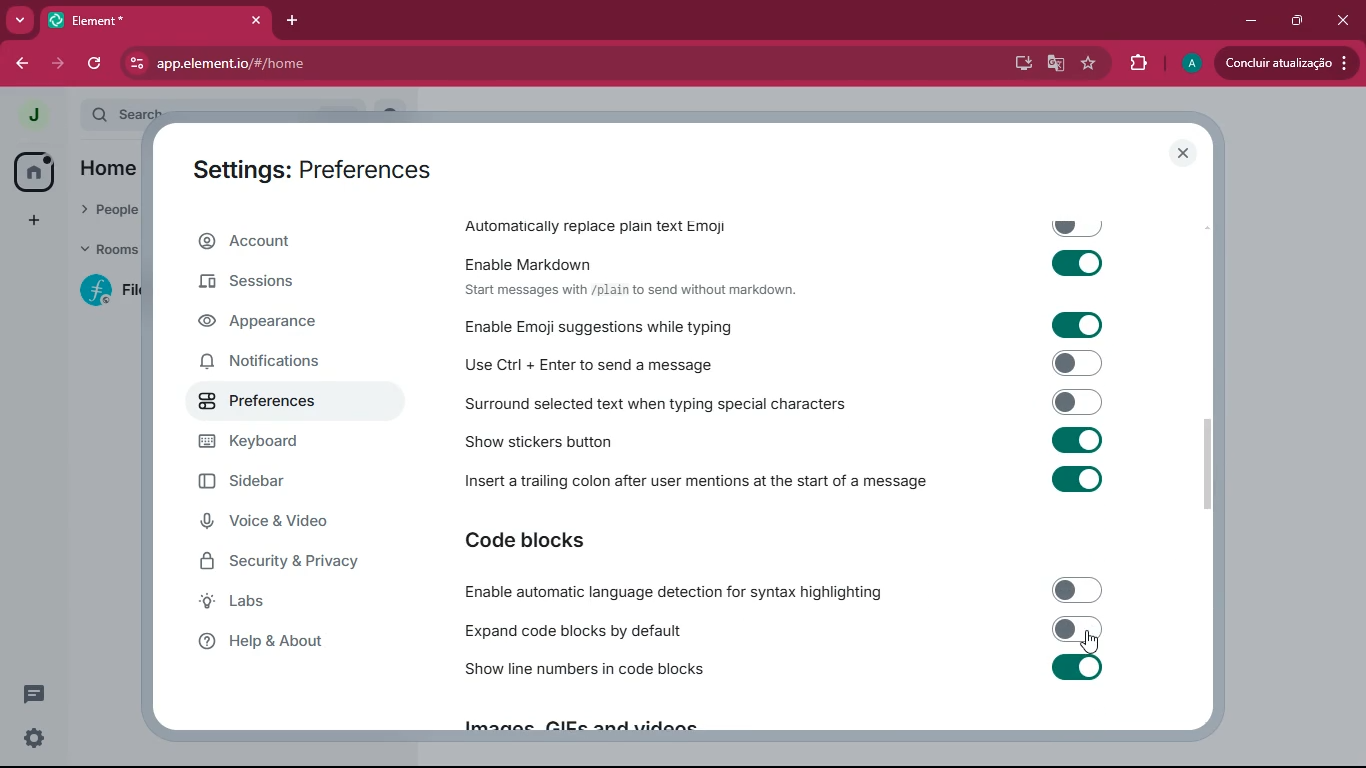 The height and width of the screenshot is (768, 1366). Describe the element at coordinates (1293, 22) in the screenshot. I see `maximize` at that location.